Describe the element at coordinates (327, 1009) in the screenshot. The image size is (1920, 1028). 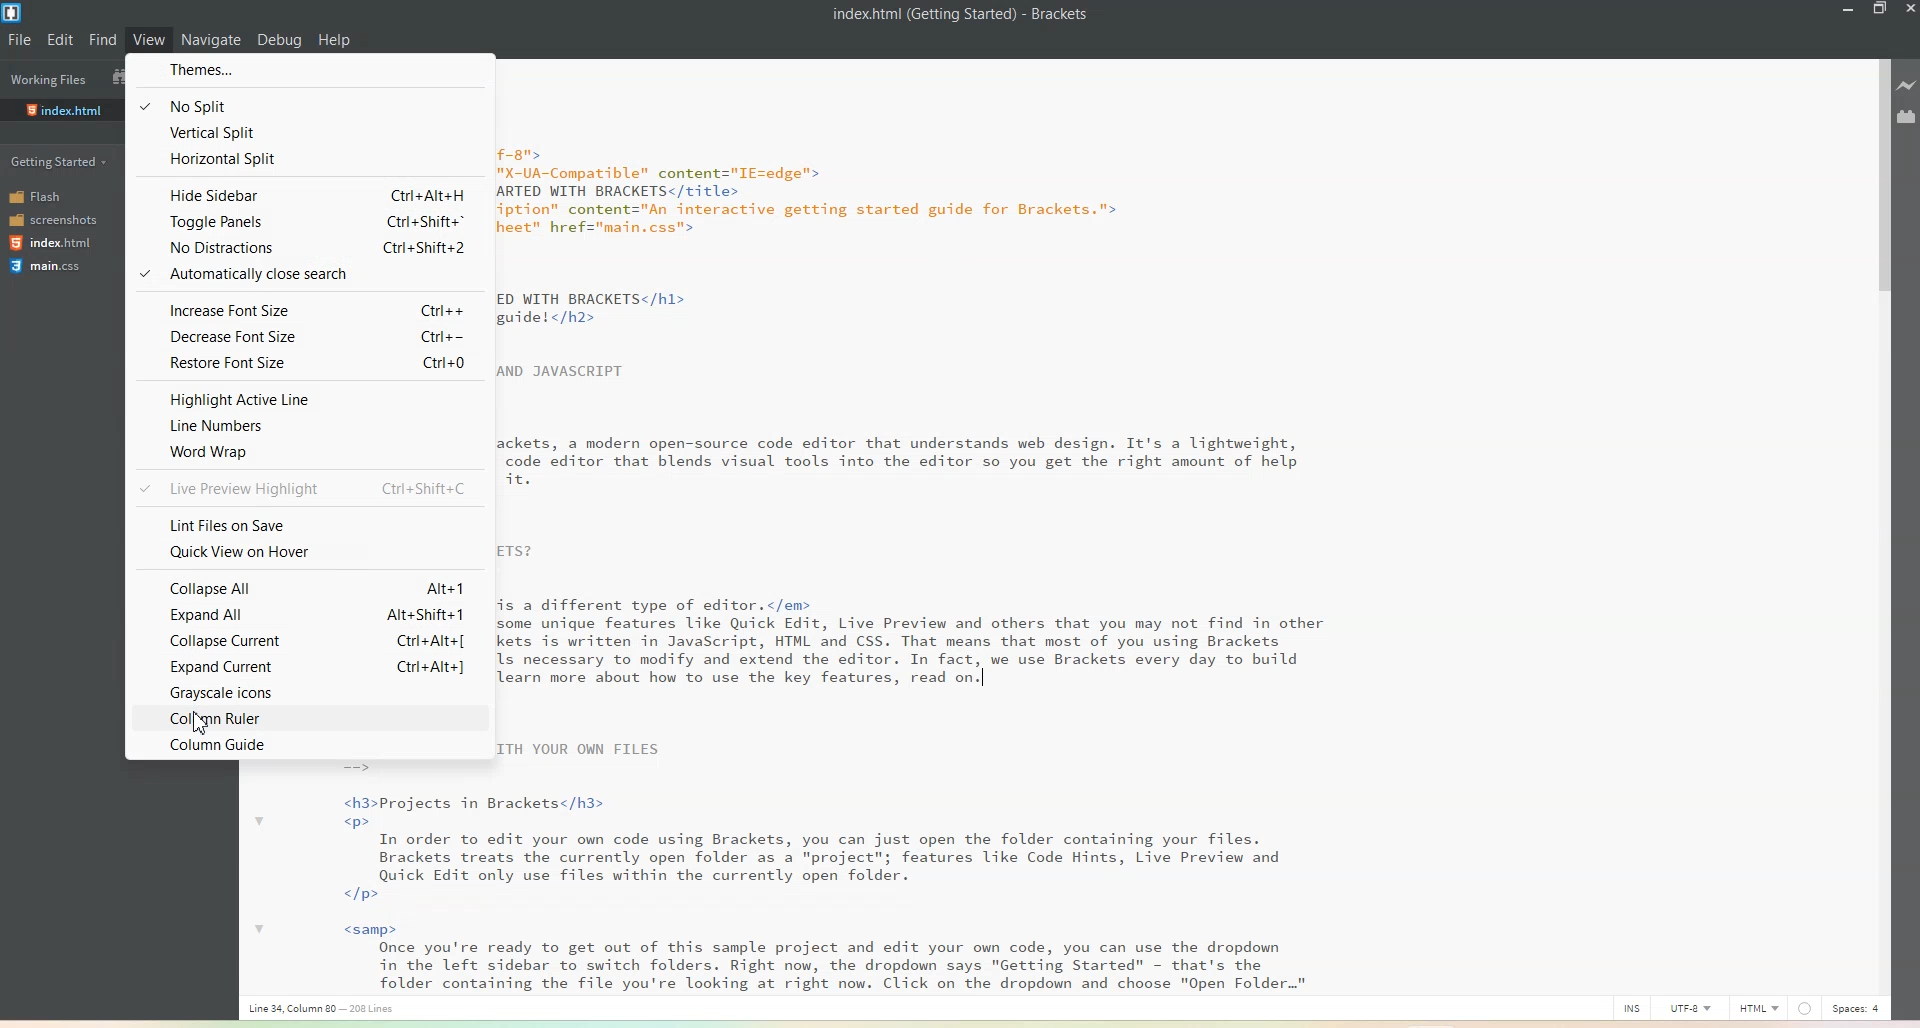
I see `Text 3` at that location.